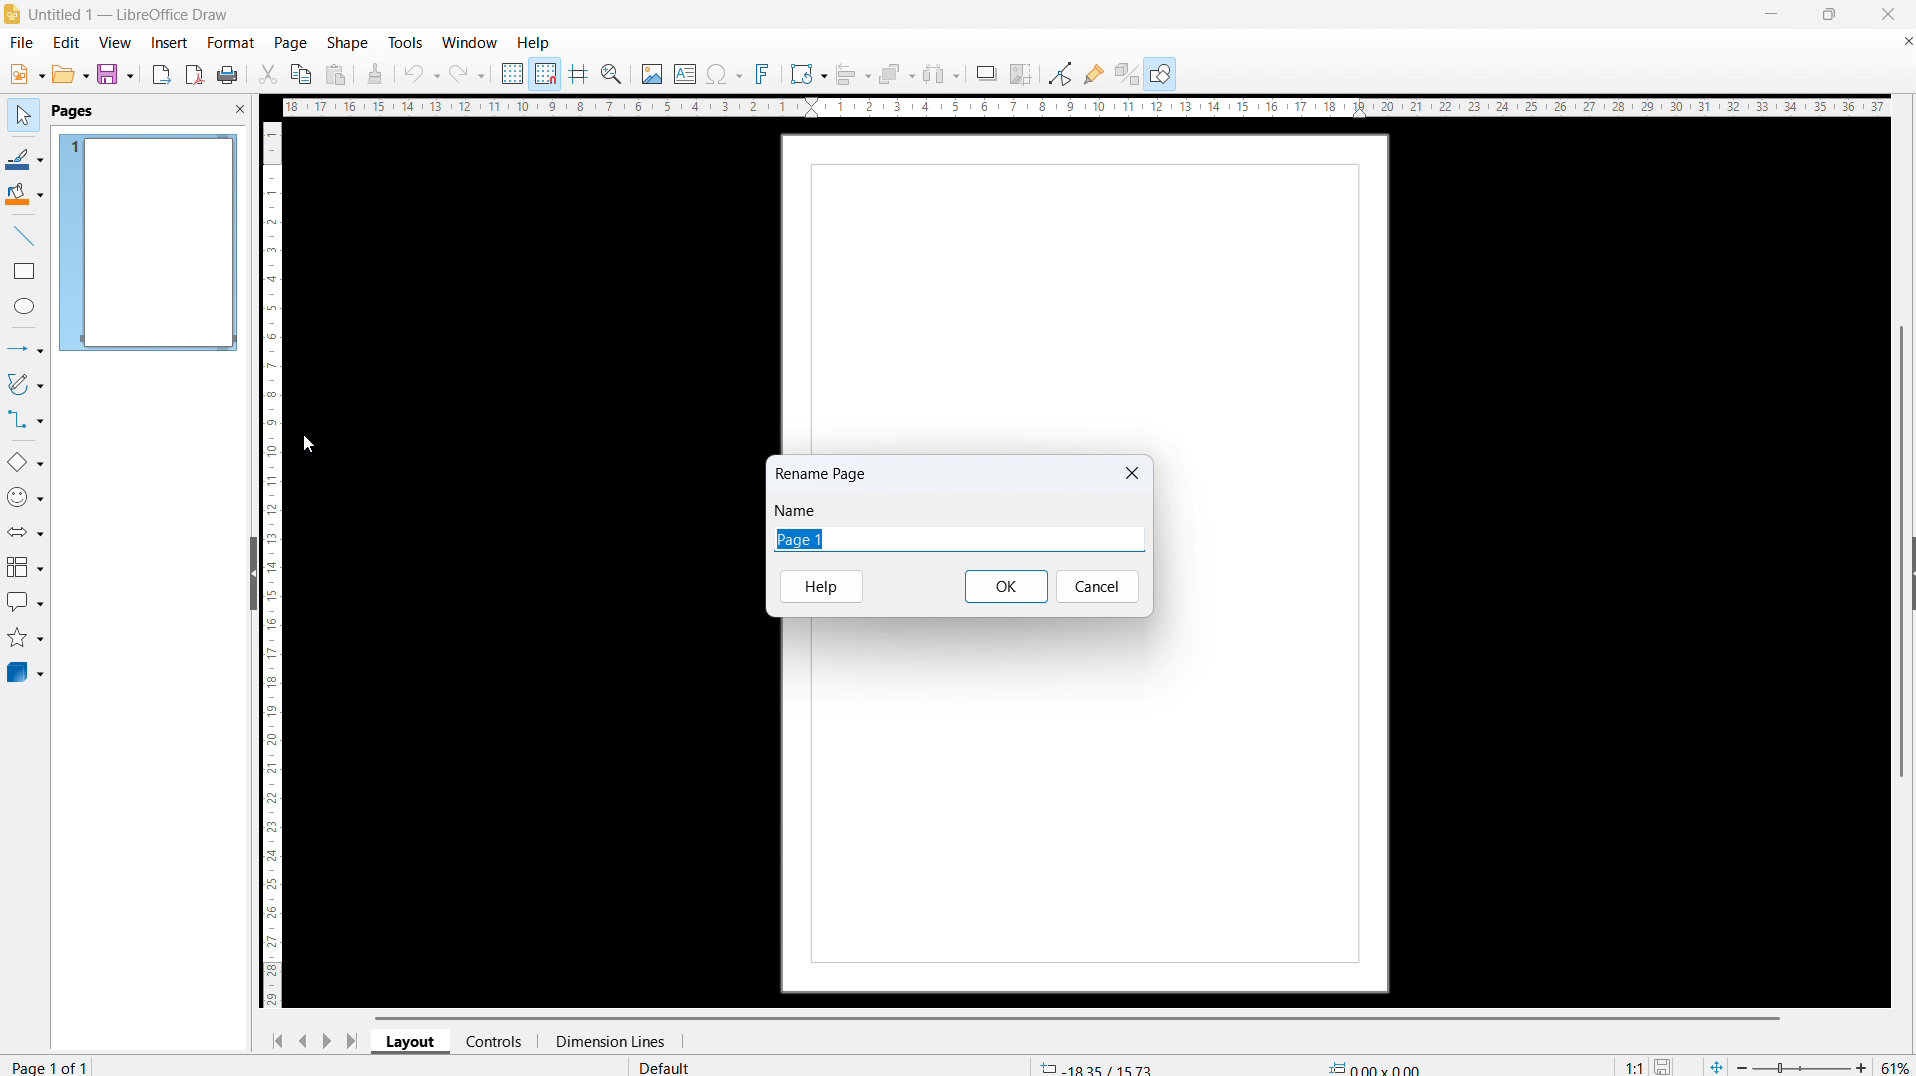  What do you see at coordinates (26, 568) in the screenshot?
I see `flowchart` at bounding box center [26, 568].